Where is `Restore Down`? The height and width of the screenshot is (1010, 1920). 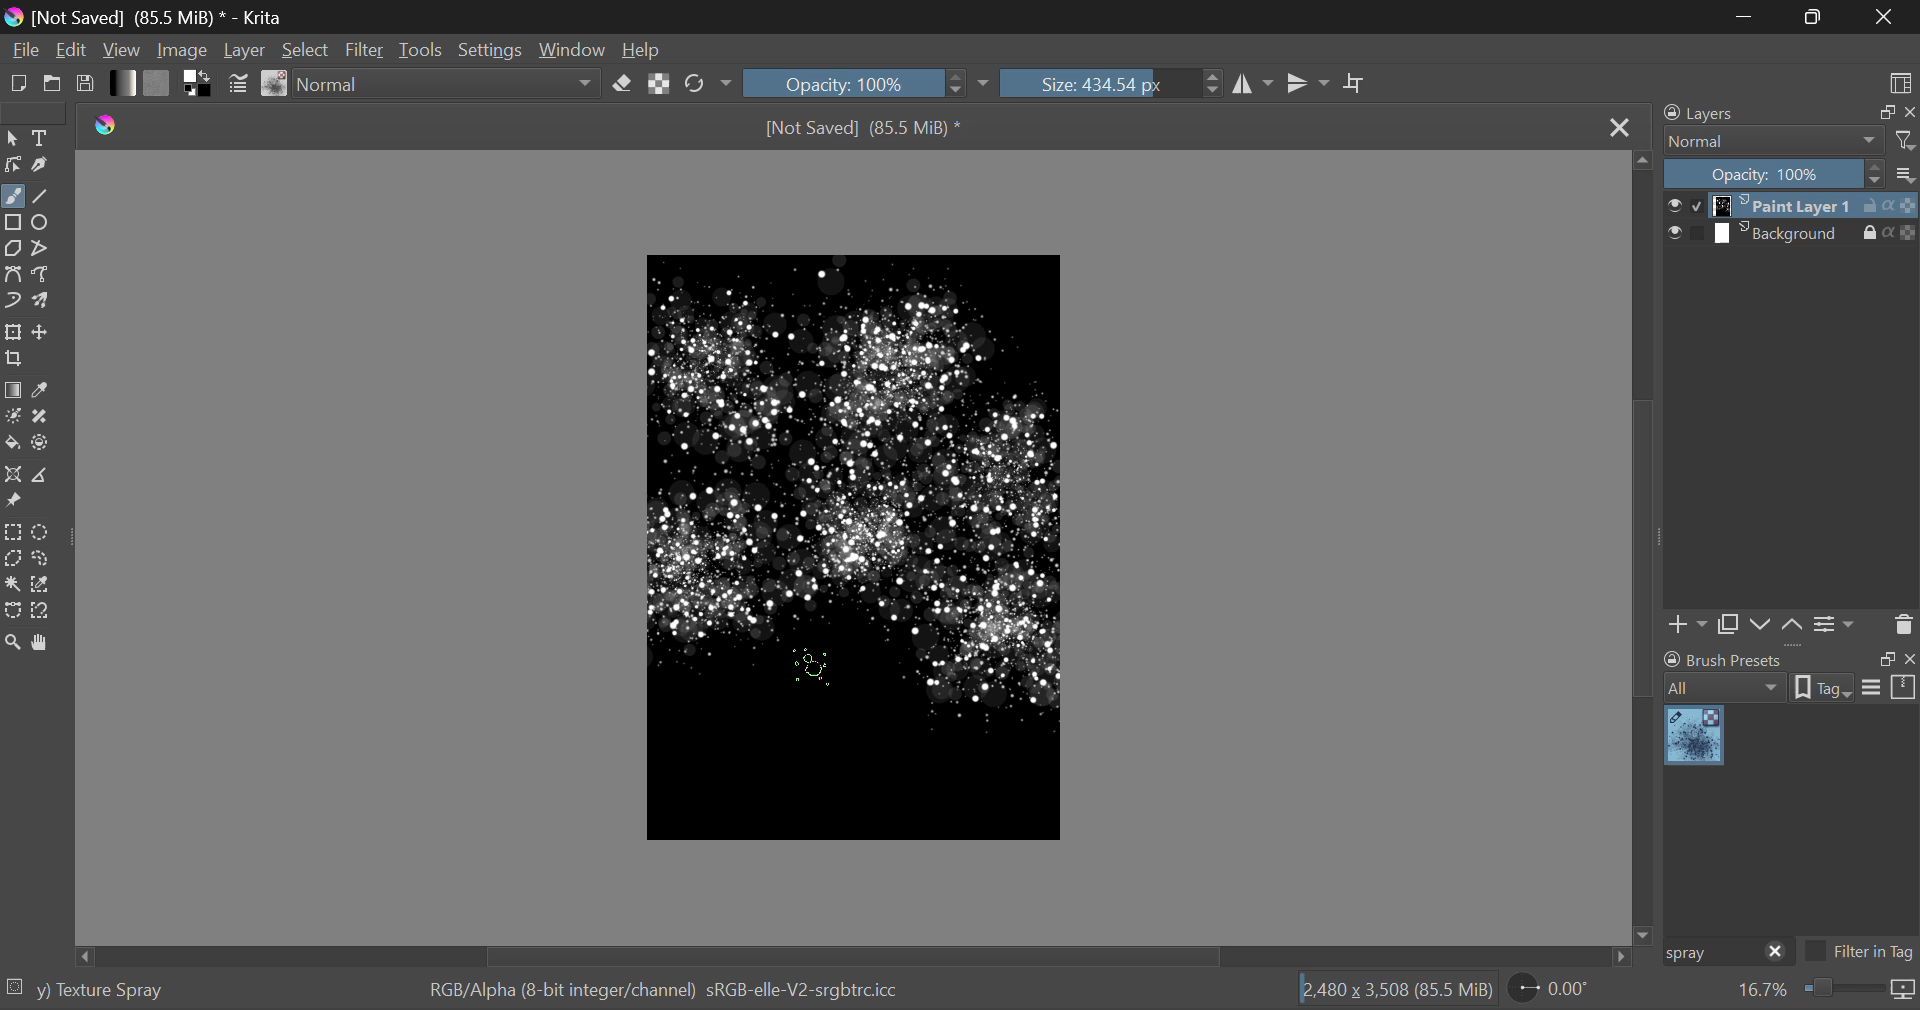
Restore Down is located at coordinates (1750, 16).